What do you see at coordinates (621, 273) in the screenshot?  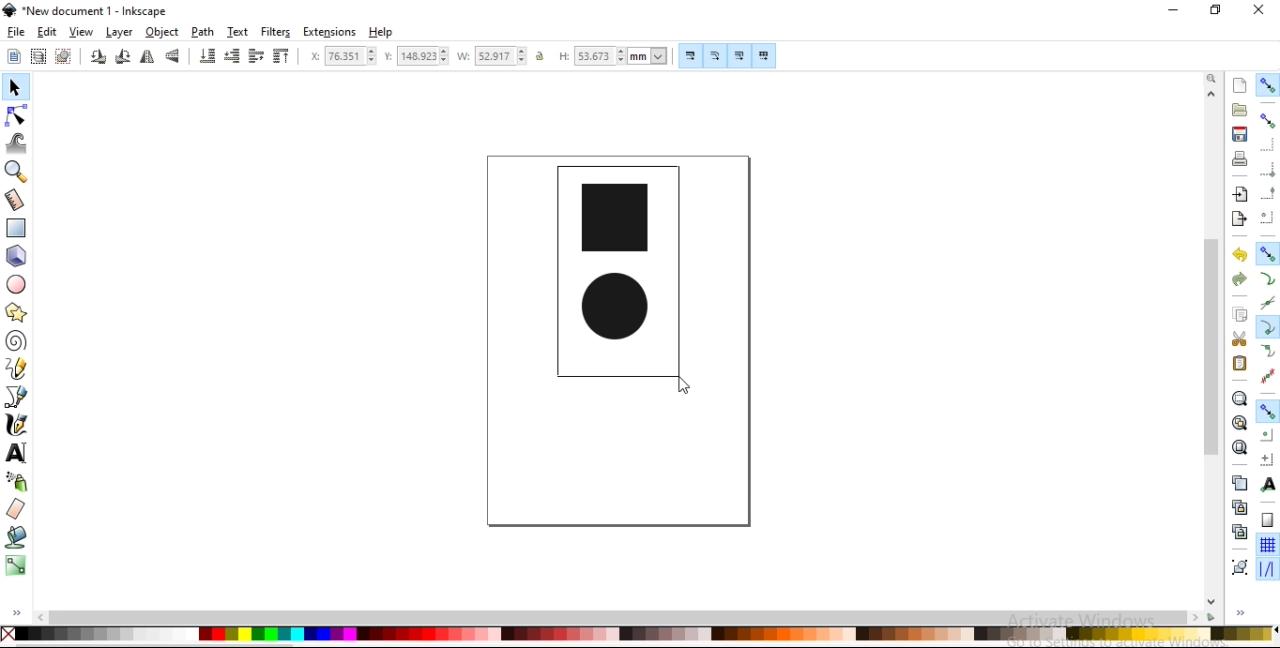 I see `image` at bounding box center [621, 273].